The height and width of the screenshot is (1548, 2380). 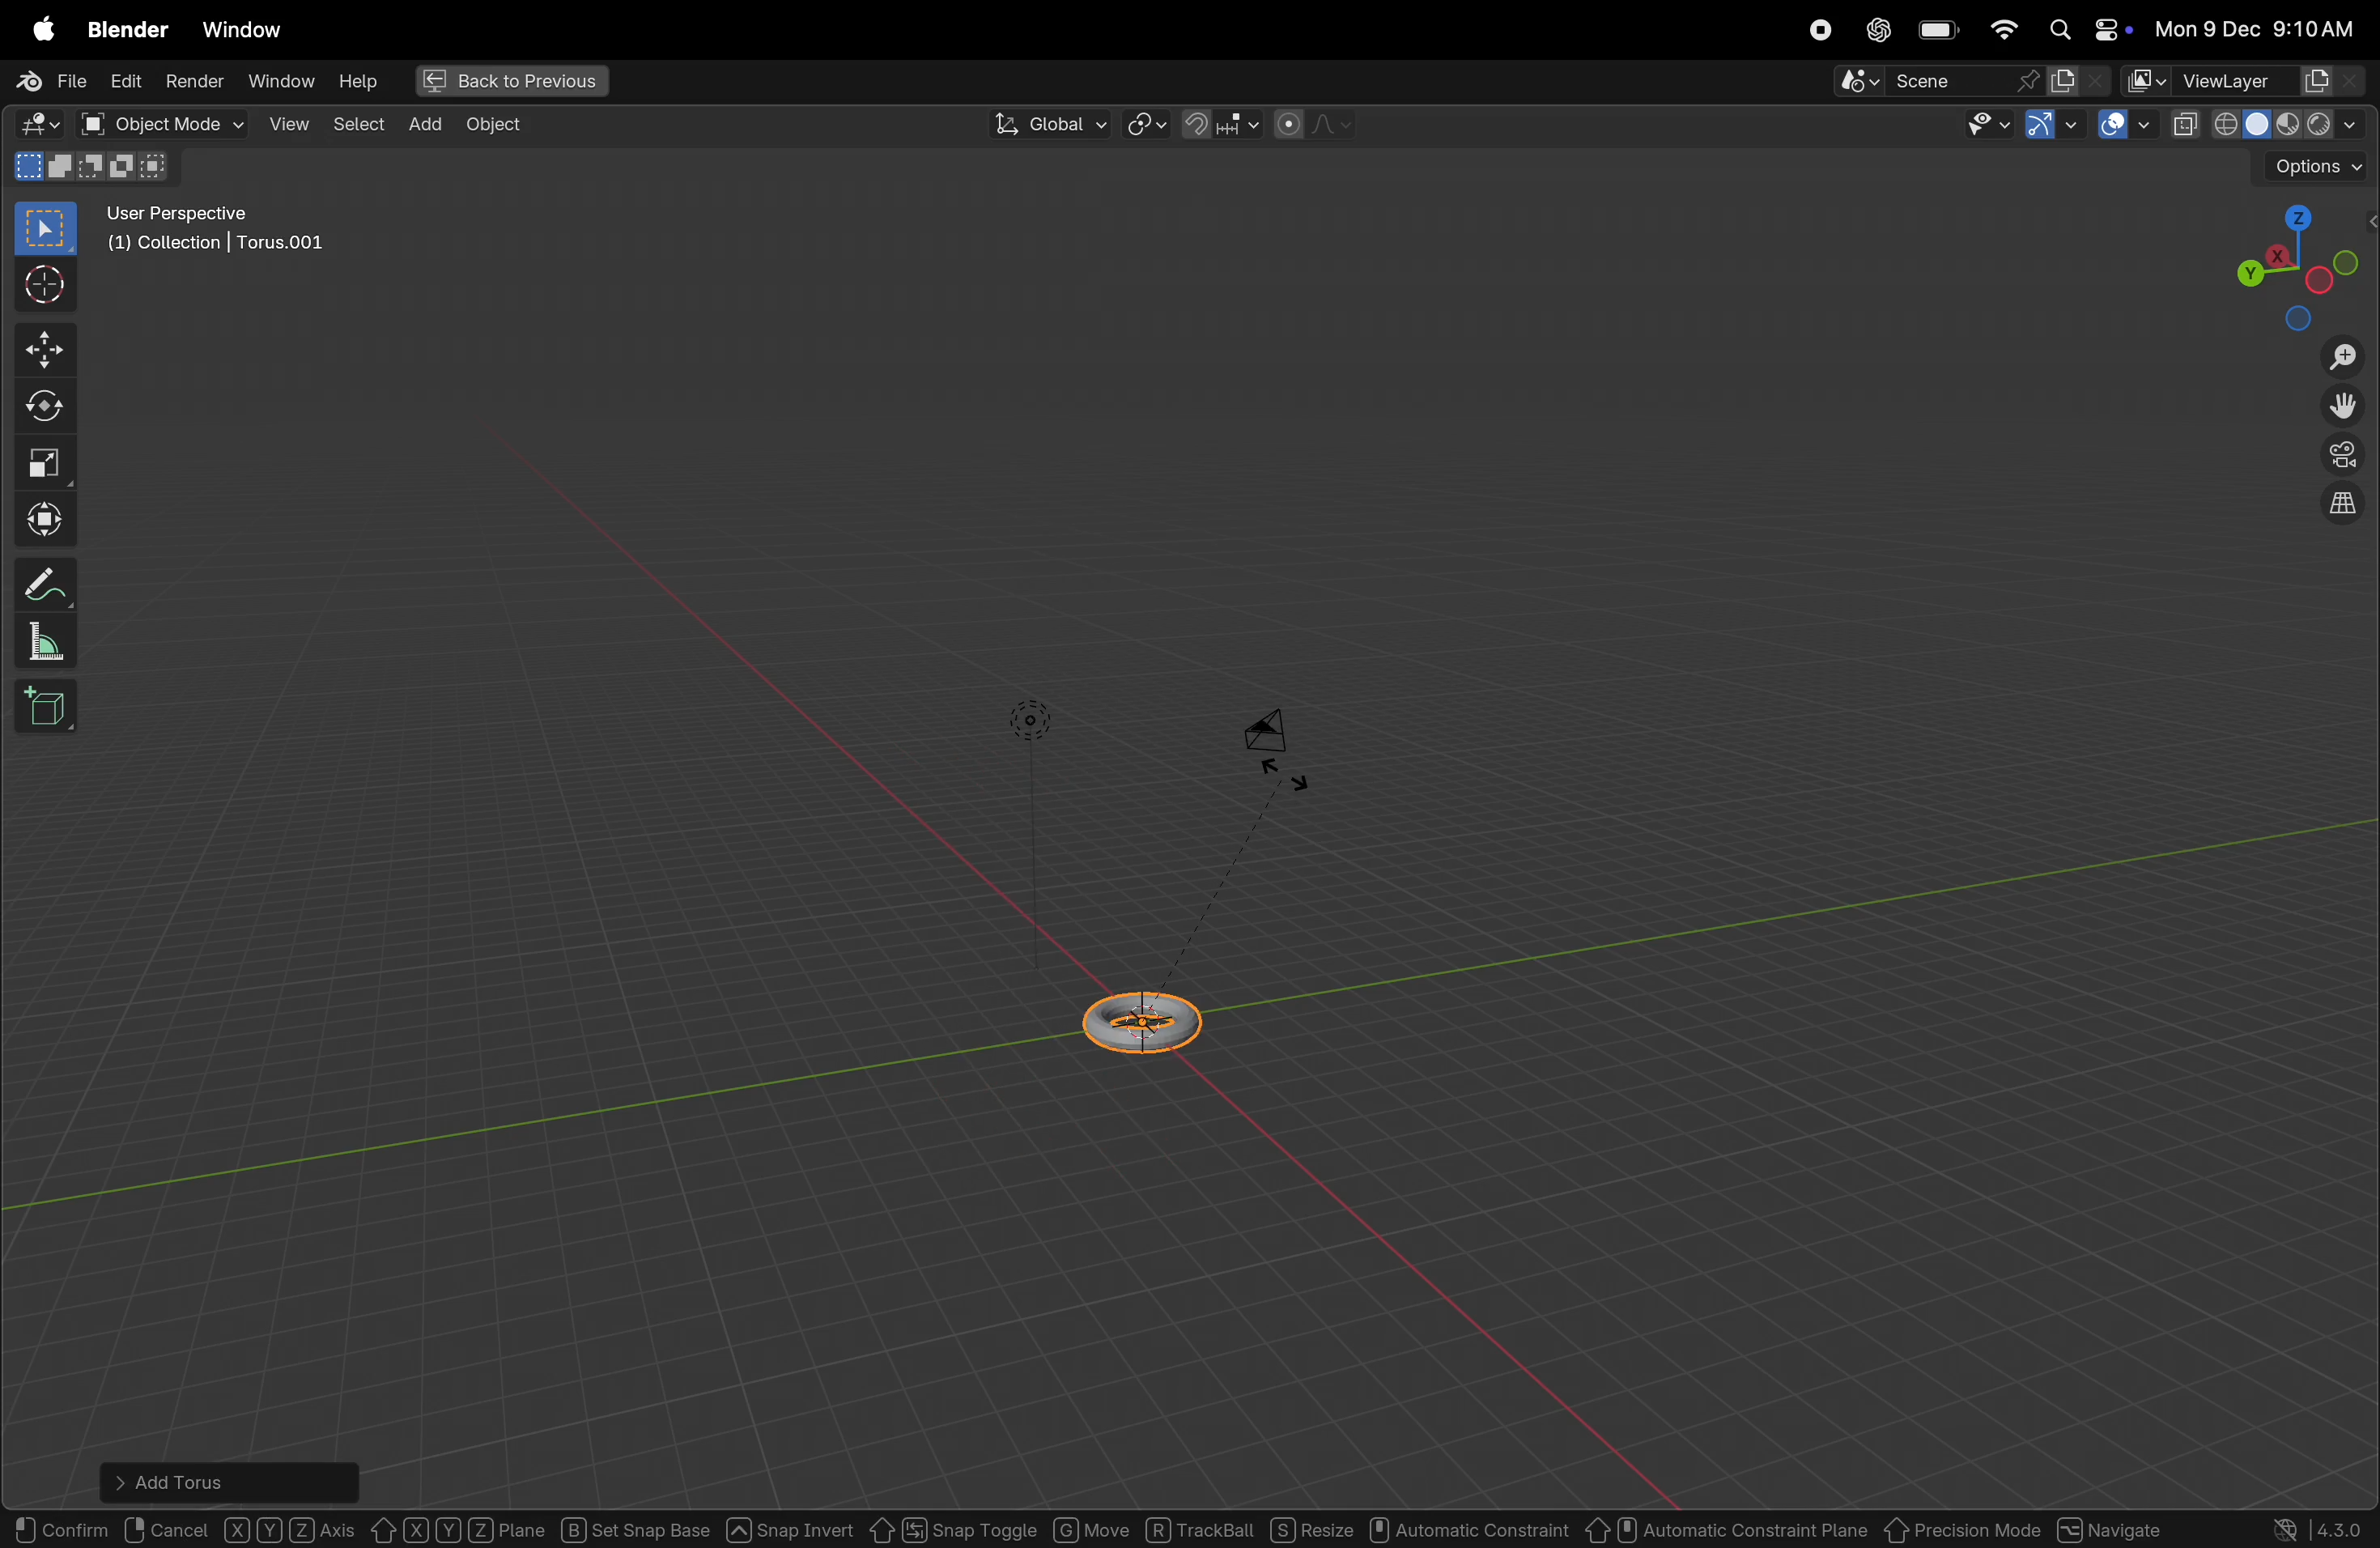 I want to click on record, so click(x=1814, y=30).